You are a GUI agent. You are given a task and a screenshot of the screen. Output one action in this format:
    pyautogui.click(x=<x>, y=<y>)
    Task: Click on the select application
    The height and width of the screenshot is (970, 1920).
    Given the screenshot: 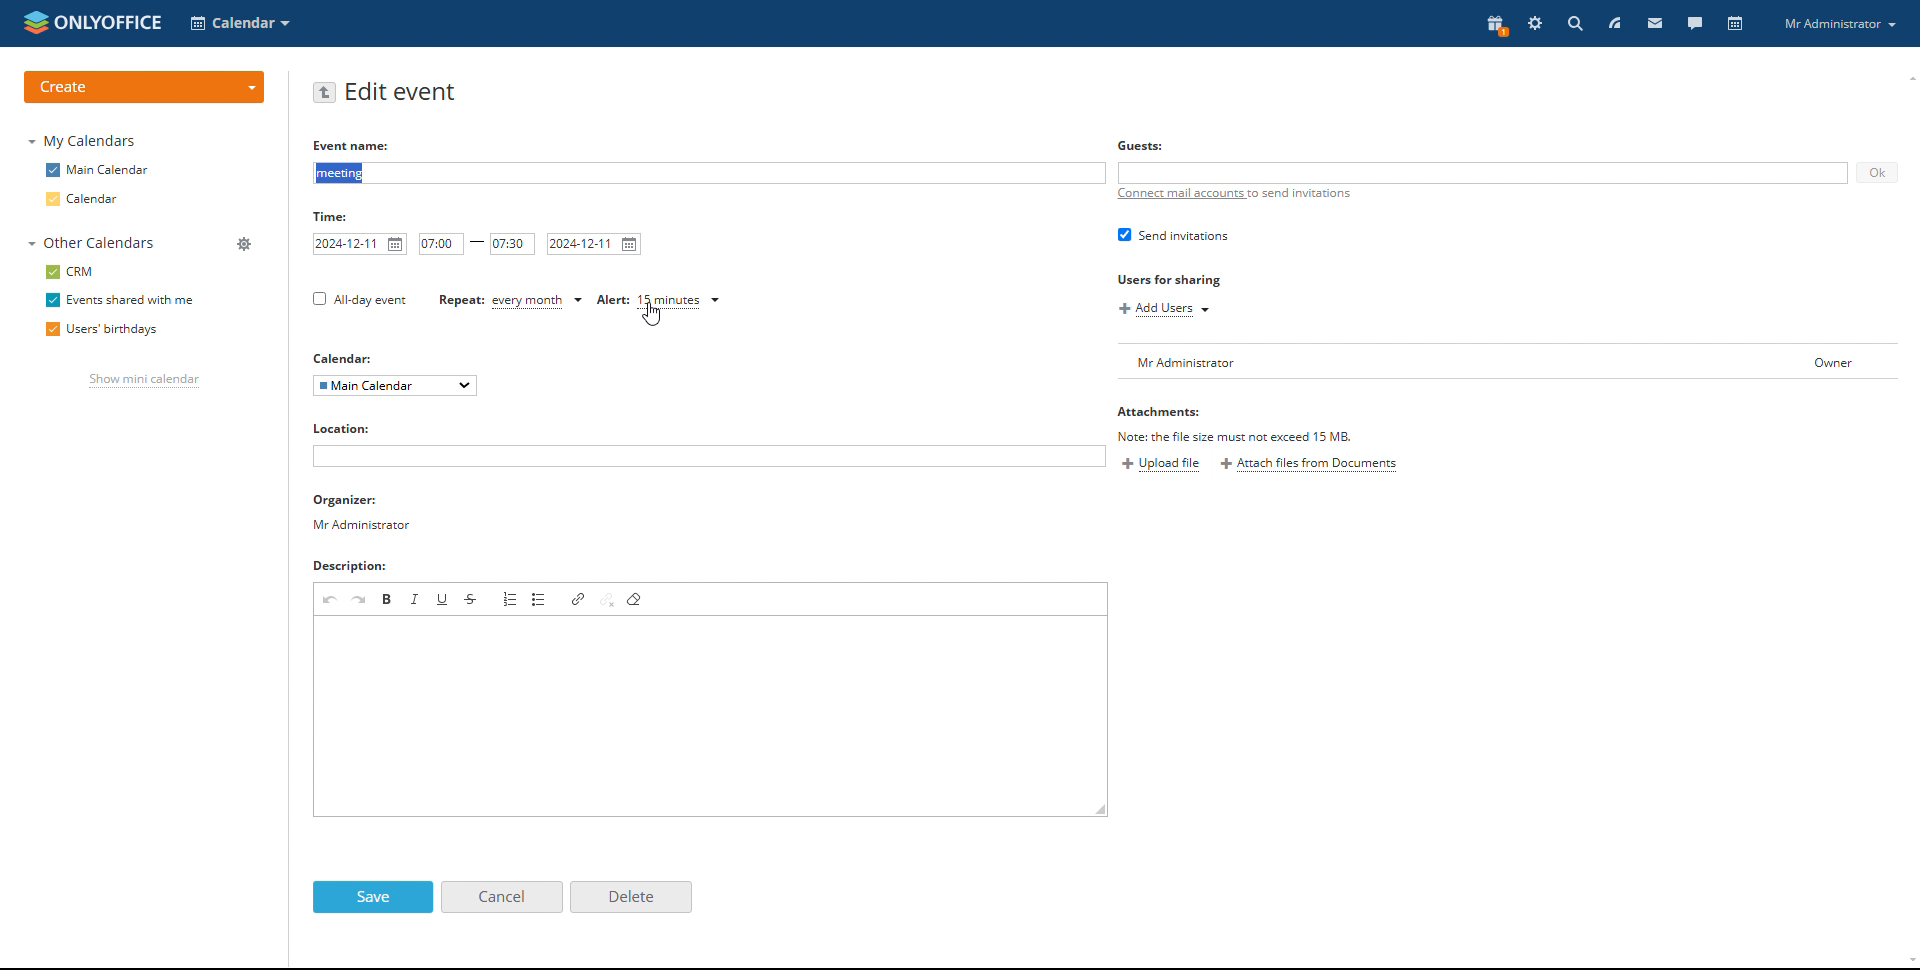 What is the action you would take?
    pyautogui.click(x=241, y=23)
    